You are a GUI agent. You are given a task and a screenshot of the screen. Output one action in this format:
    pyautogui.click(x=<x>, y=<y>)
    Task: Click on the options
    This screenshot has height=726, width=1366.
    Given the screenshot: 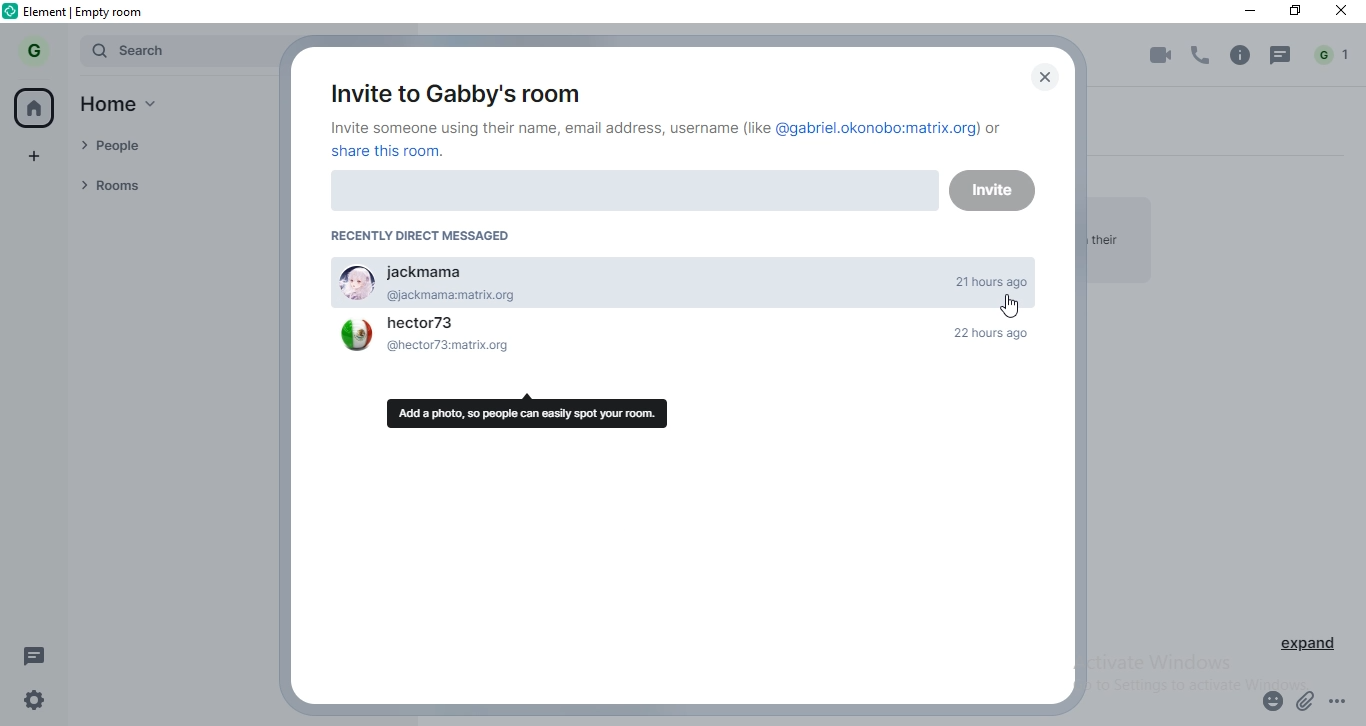 What is the action you would take?
    pyautogui.click(x=1346, y=705)
    